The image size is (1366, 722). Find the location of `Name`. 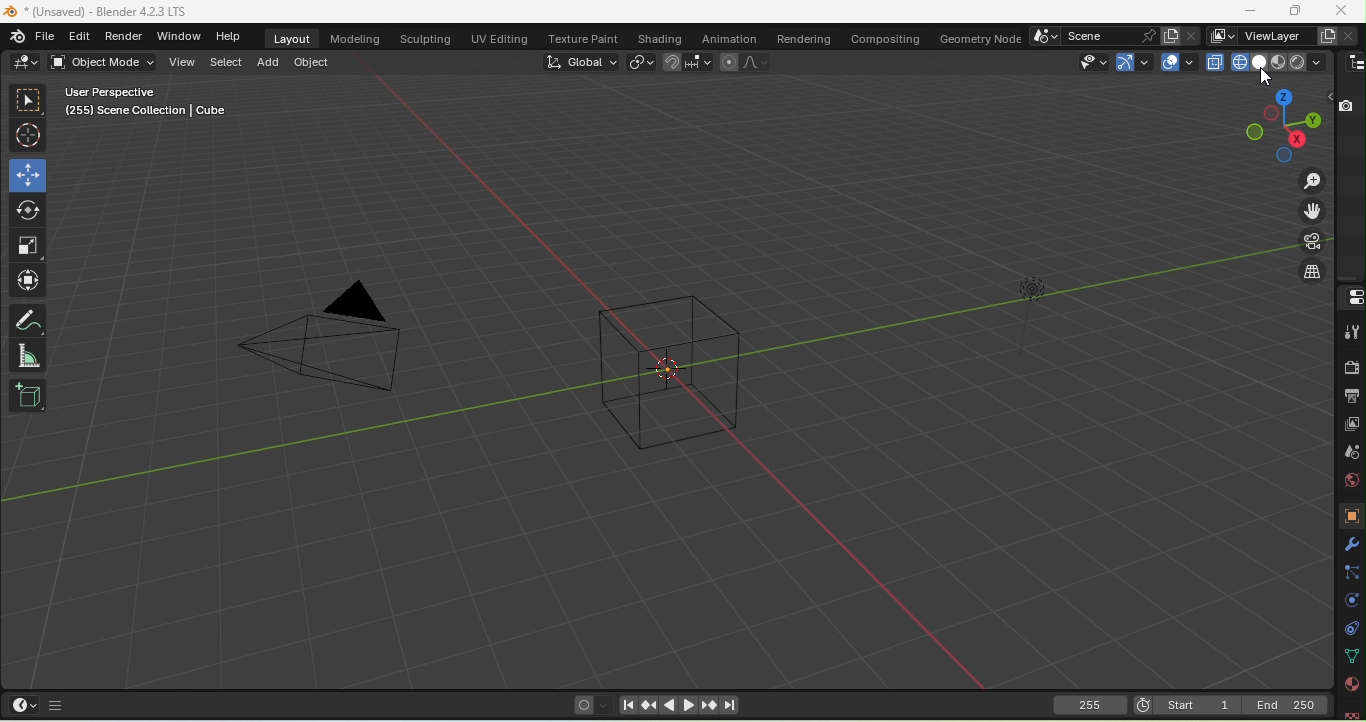

Name is located at coordinates (1274, 35).